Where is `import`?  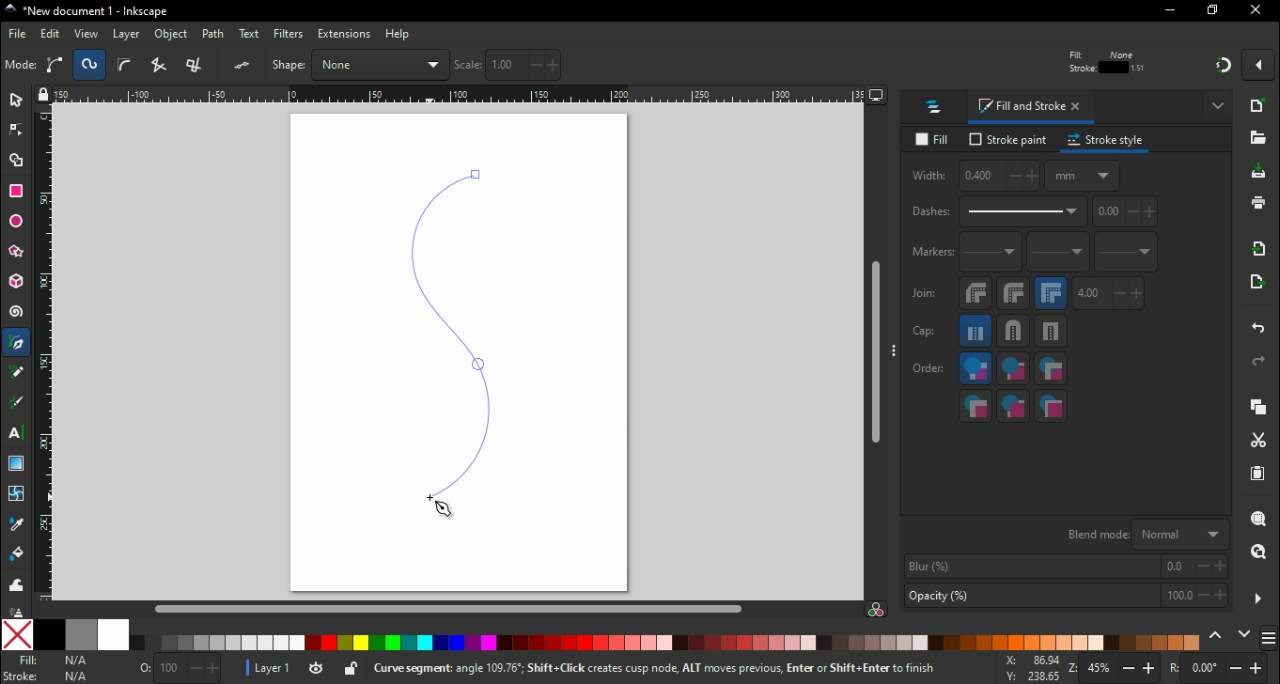 import is located at coordinates (1262, 253).